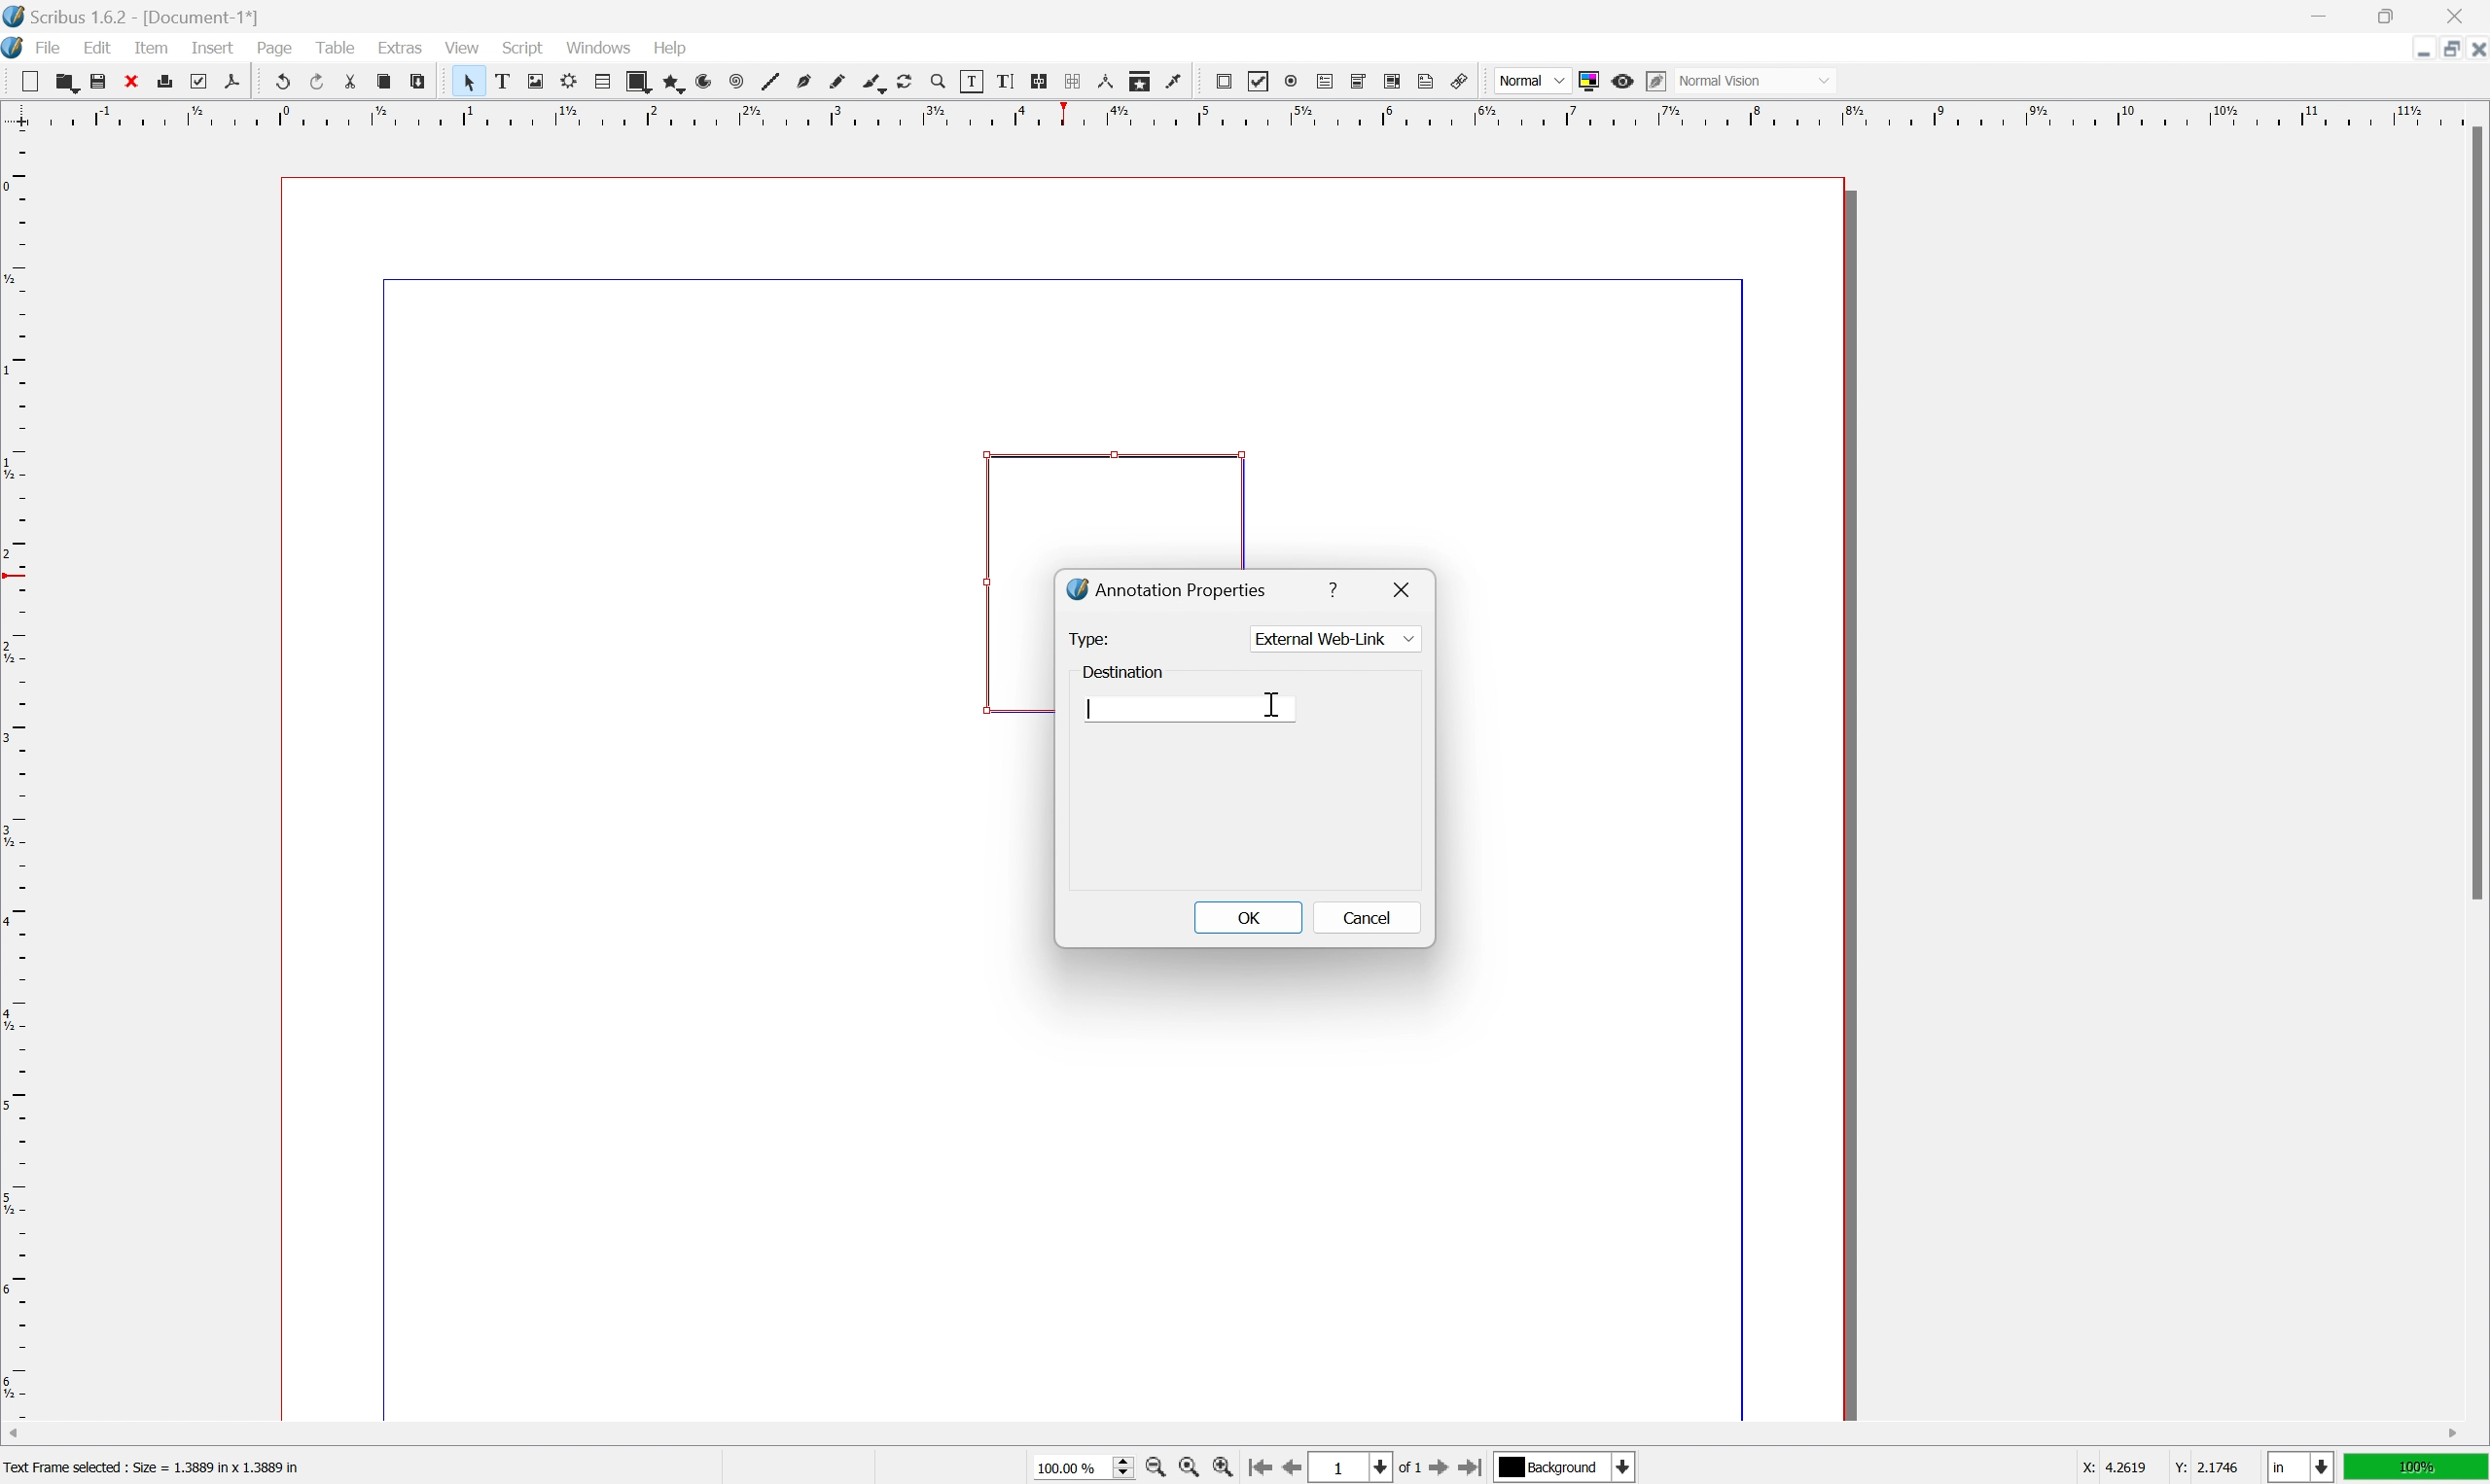 The width and height of the screenshot is (2490, 1484). I want to click on undo, so click(279, 80).